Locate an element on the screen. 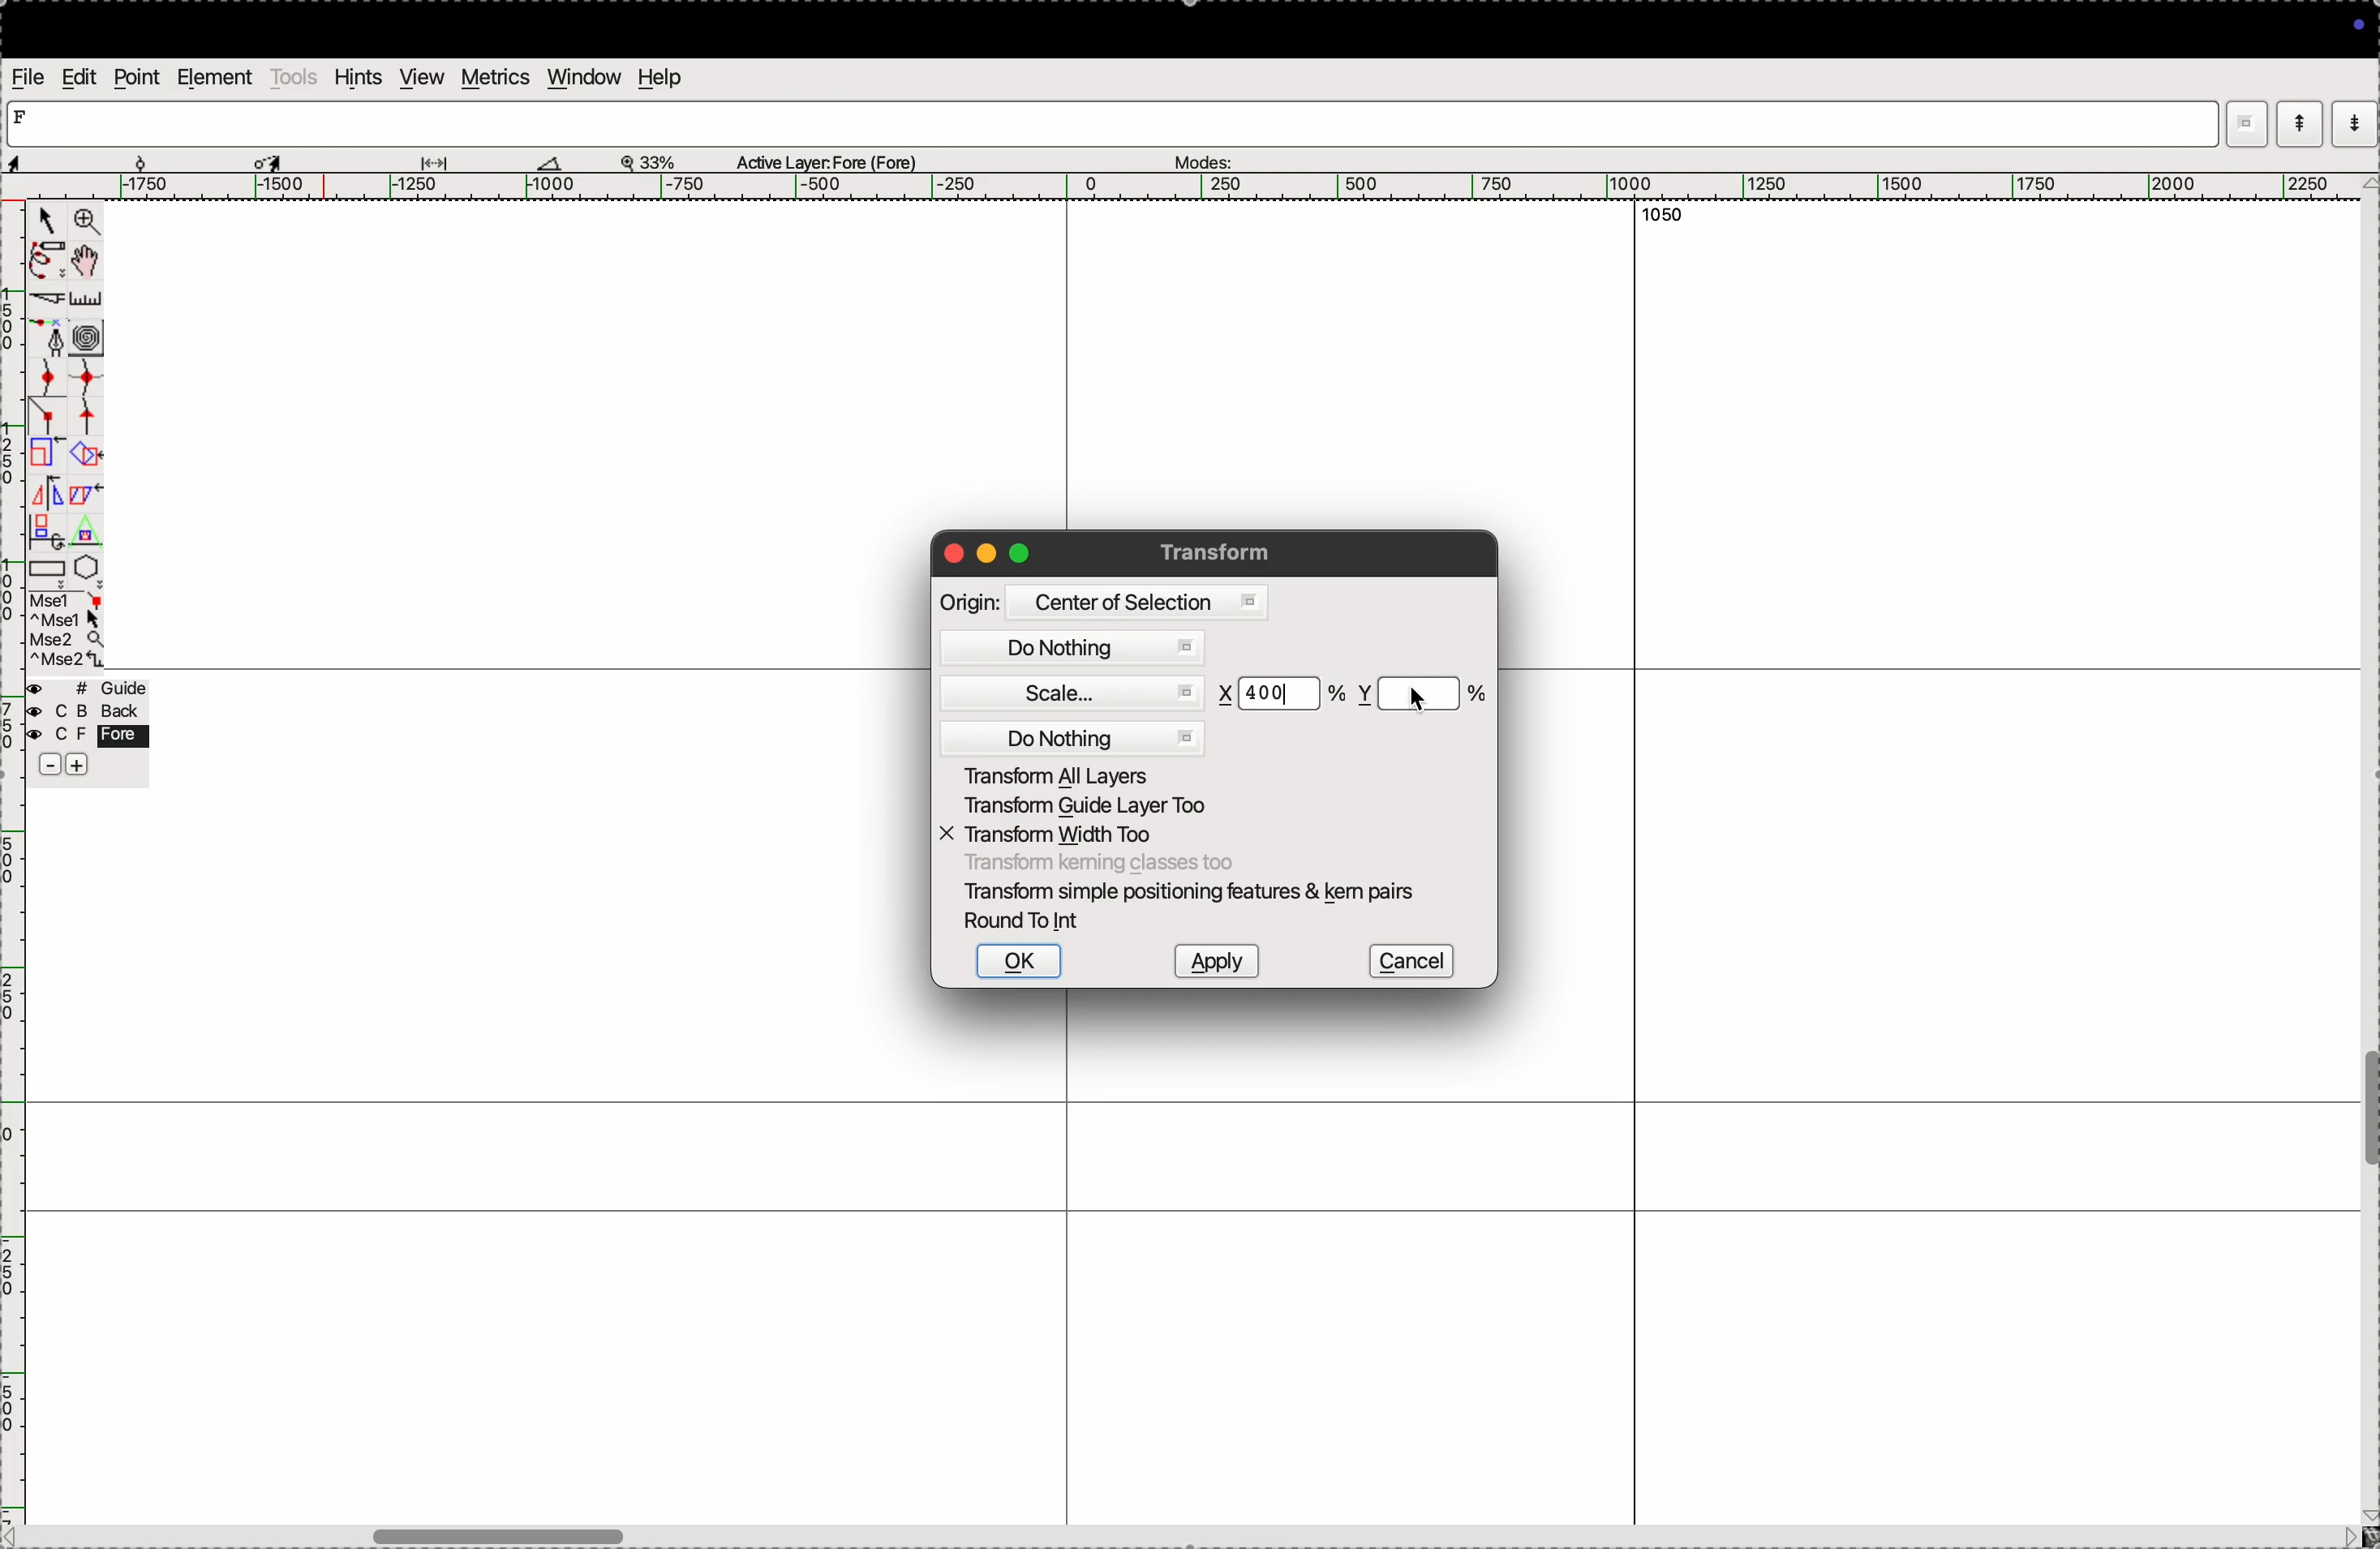  ok is located at coordinates (1018, 961).